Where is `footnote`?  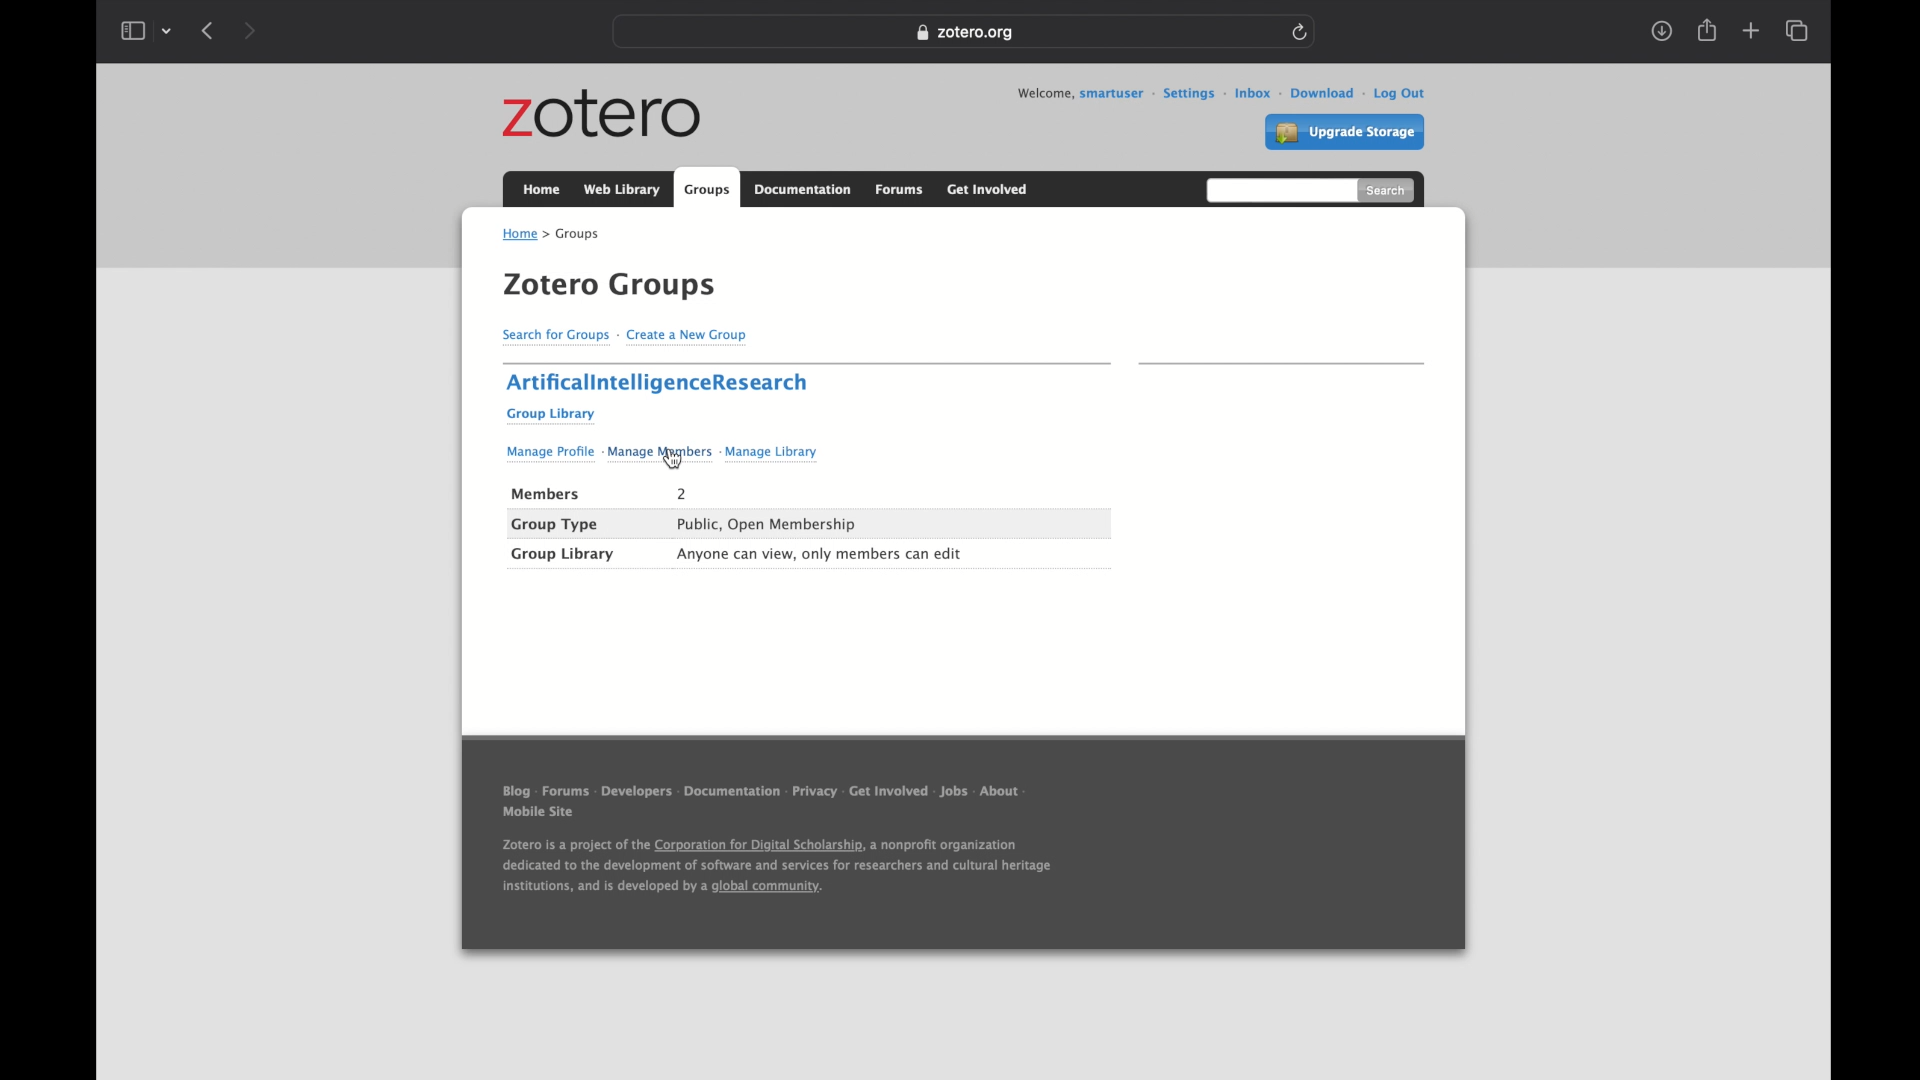
footnote is located at coordinates (776, 867).